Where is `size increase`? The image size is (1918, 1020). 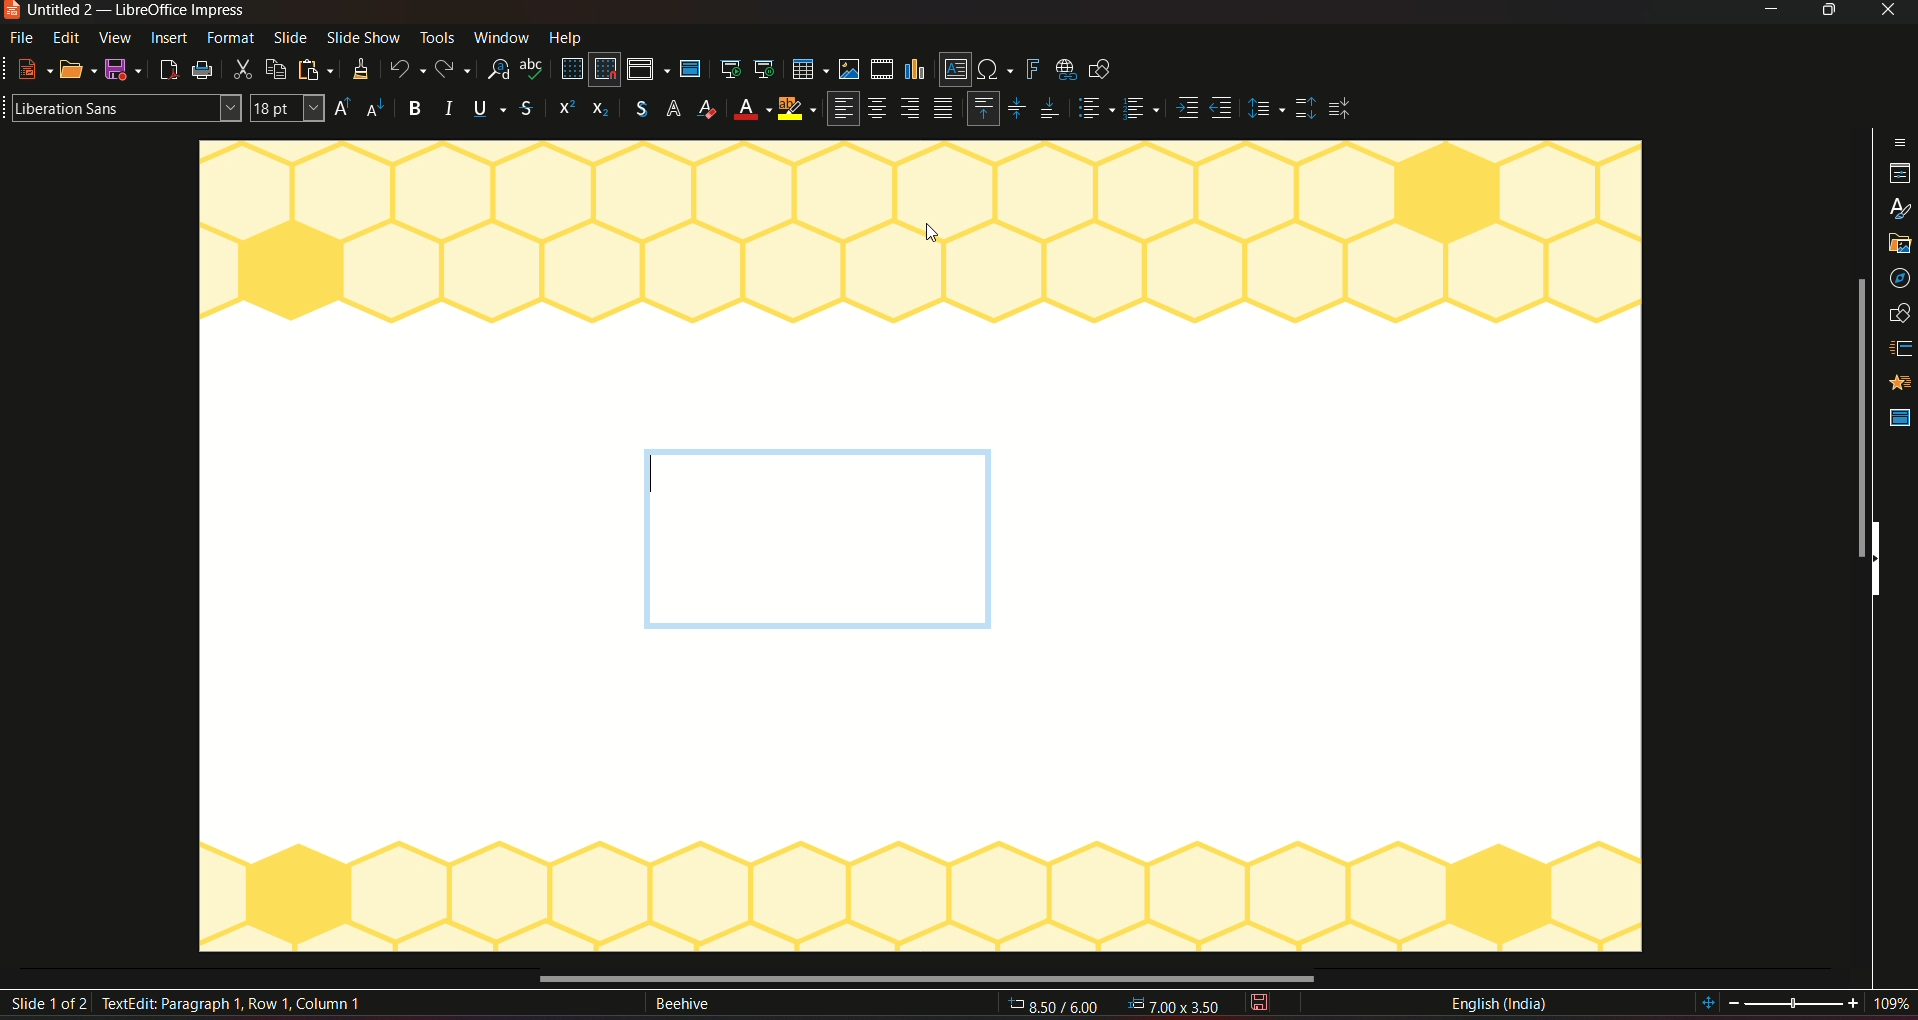
size increase is located at coordinates (346, 108).